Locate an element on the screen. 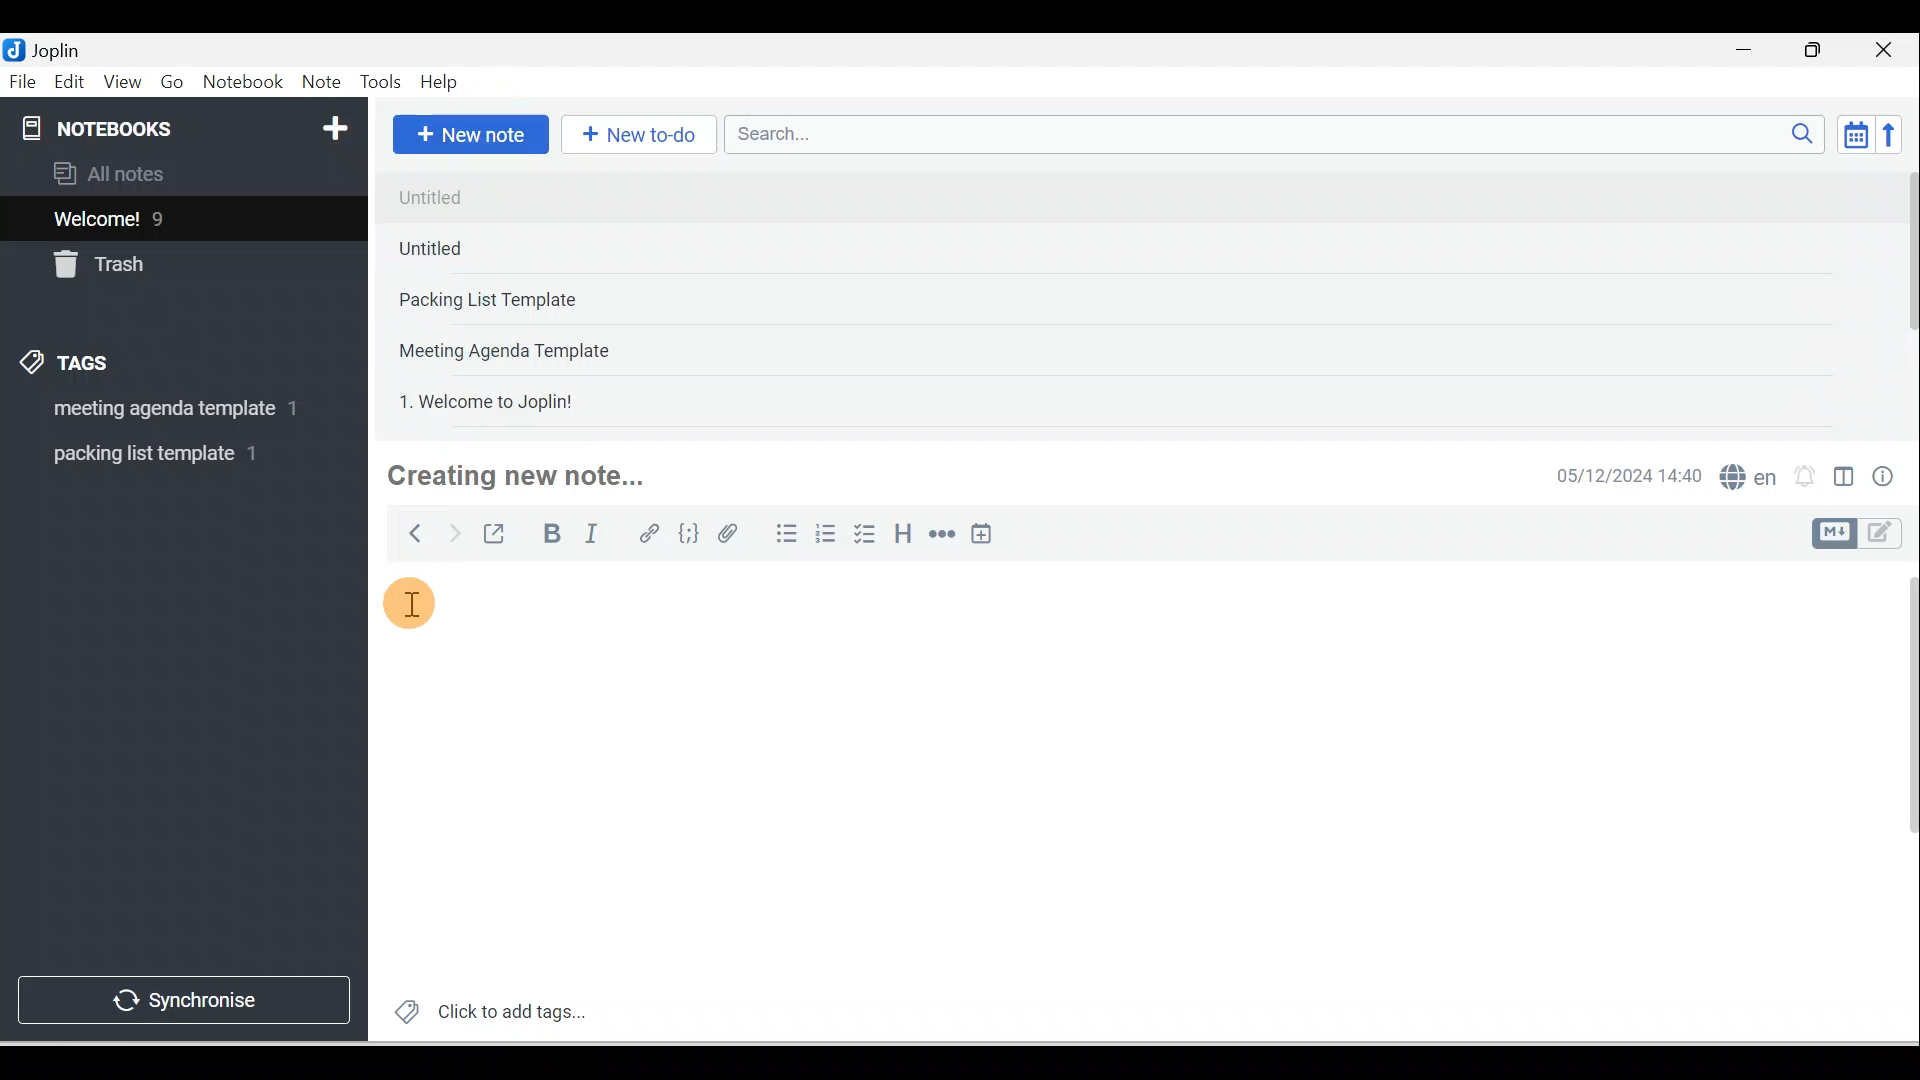  Date & time is located at coordinates (1625, 476).